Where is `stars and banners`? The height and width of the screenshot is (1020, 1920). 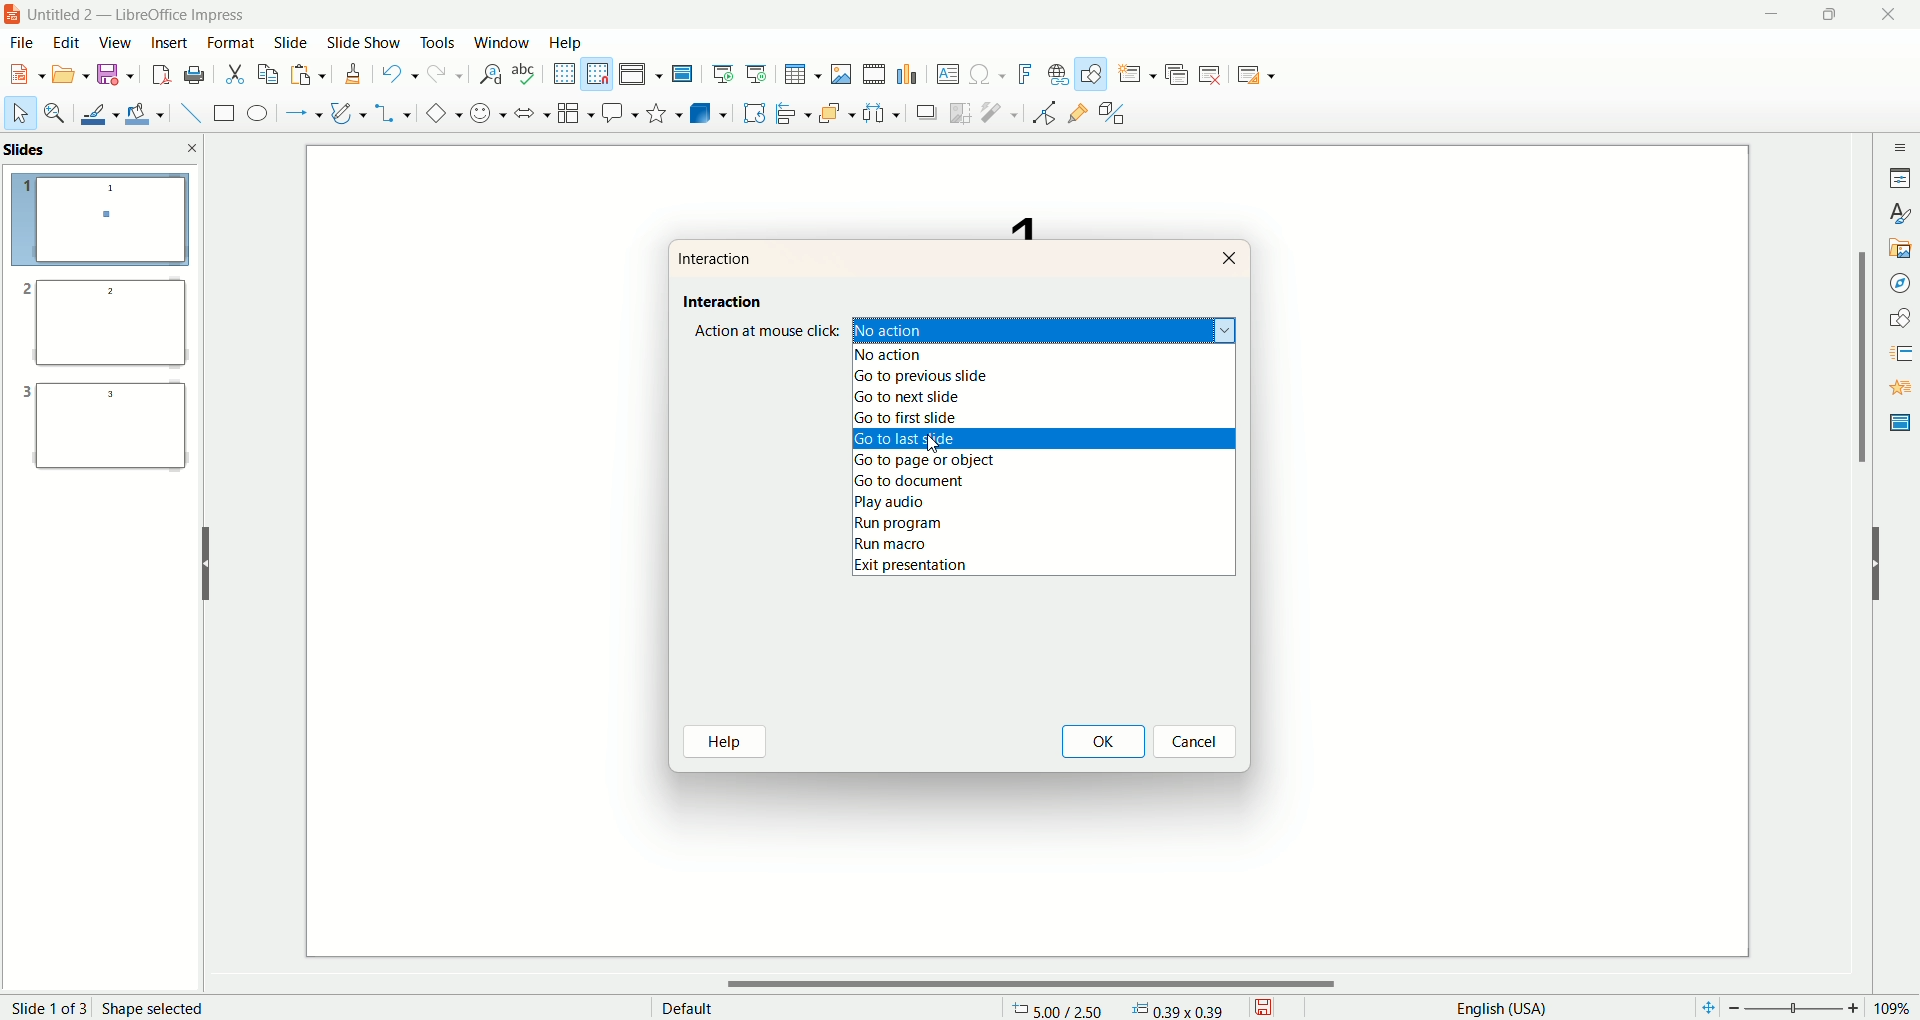 stars and banners is located at coordinates (661, 112).